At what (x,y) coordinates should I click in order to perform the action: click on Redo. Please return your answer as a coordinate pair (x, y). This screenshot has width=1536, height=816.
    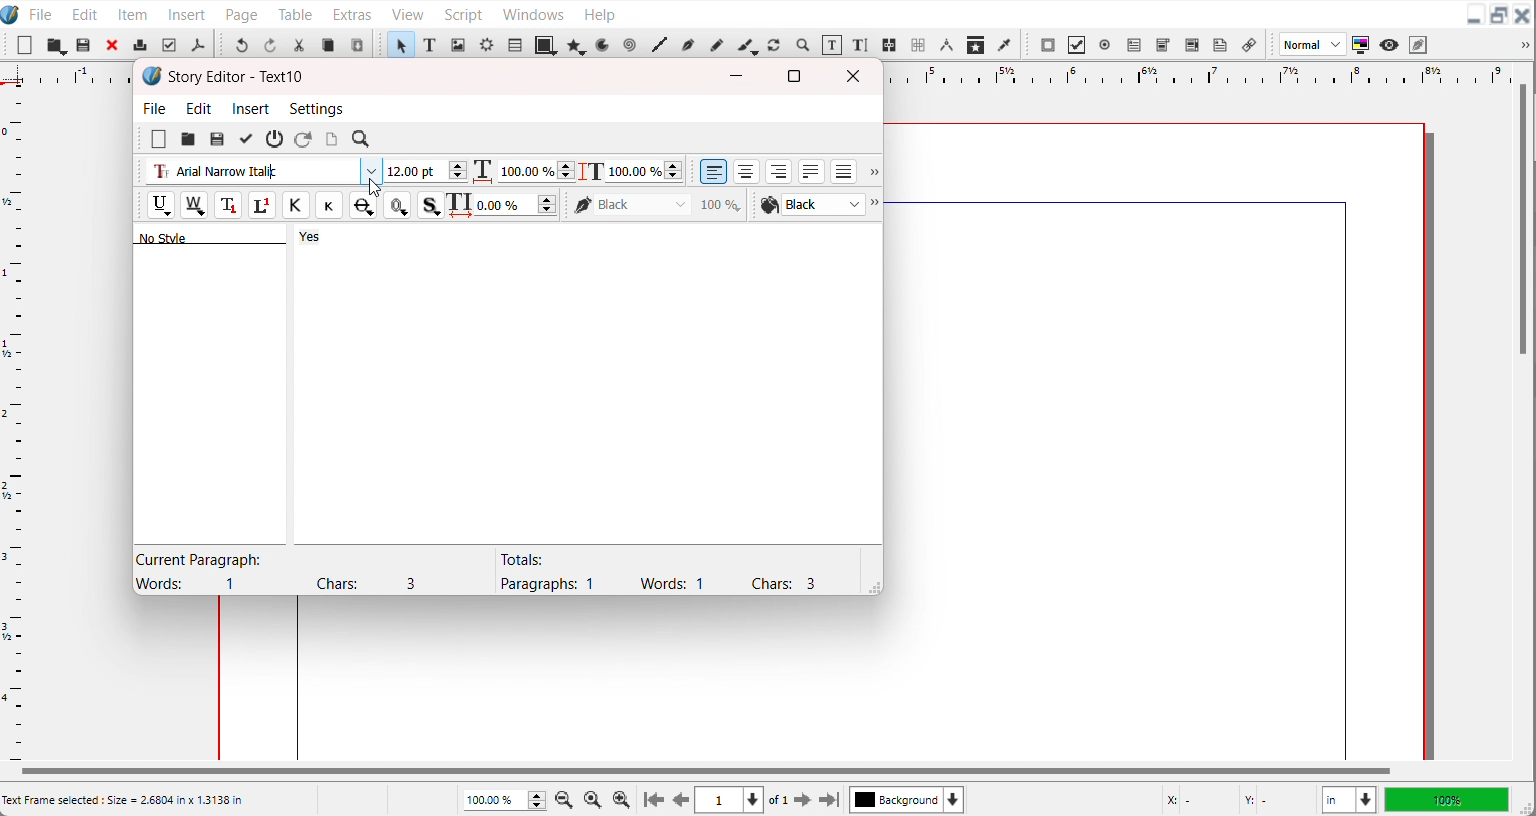
    Looking at the image, I should click on (269, 44).